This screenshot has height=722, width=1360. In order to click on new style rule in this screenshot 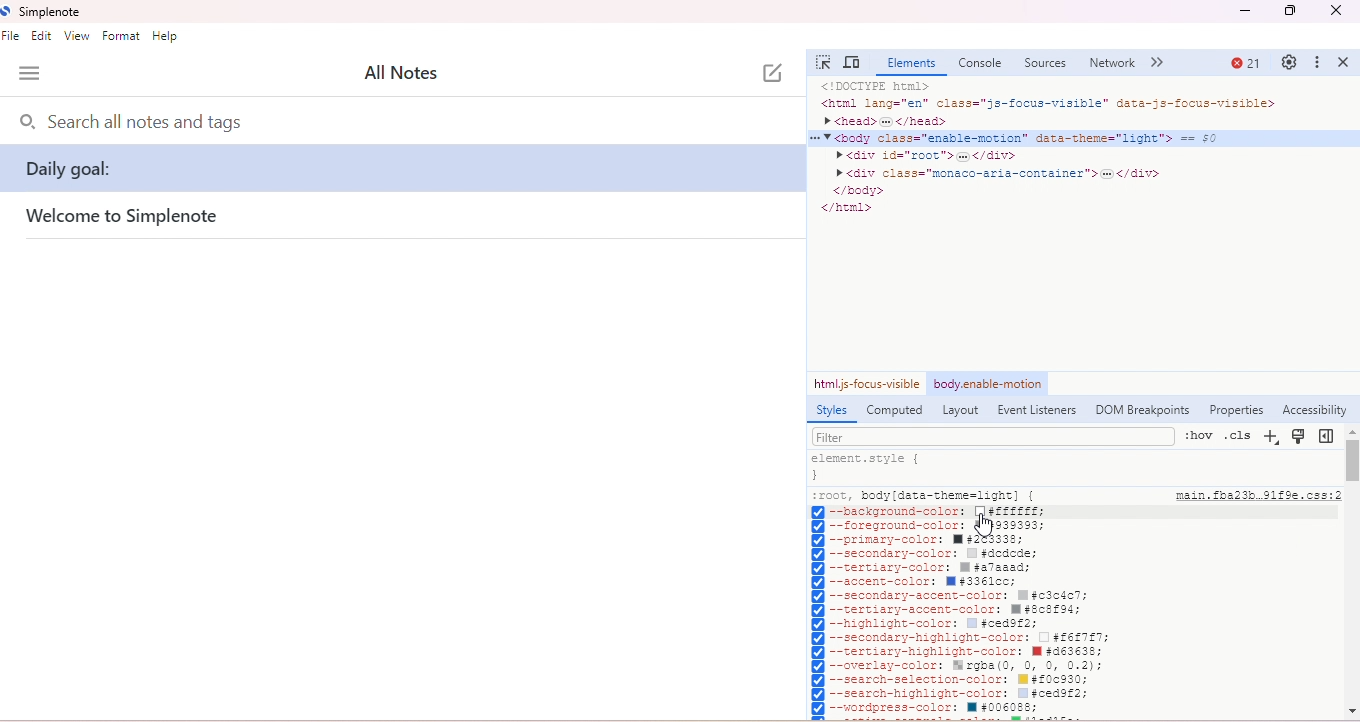, I will do `click(1272, 439)`.